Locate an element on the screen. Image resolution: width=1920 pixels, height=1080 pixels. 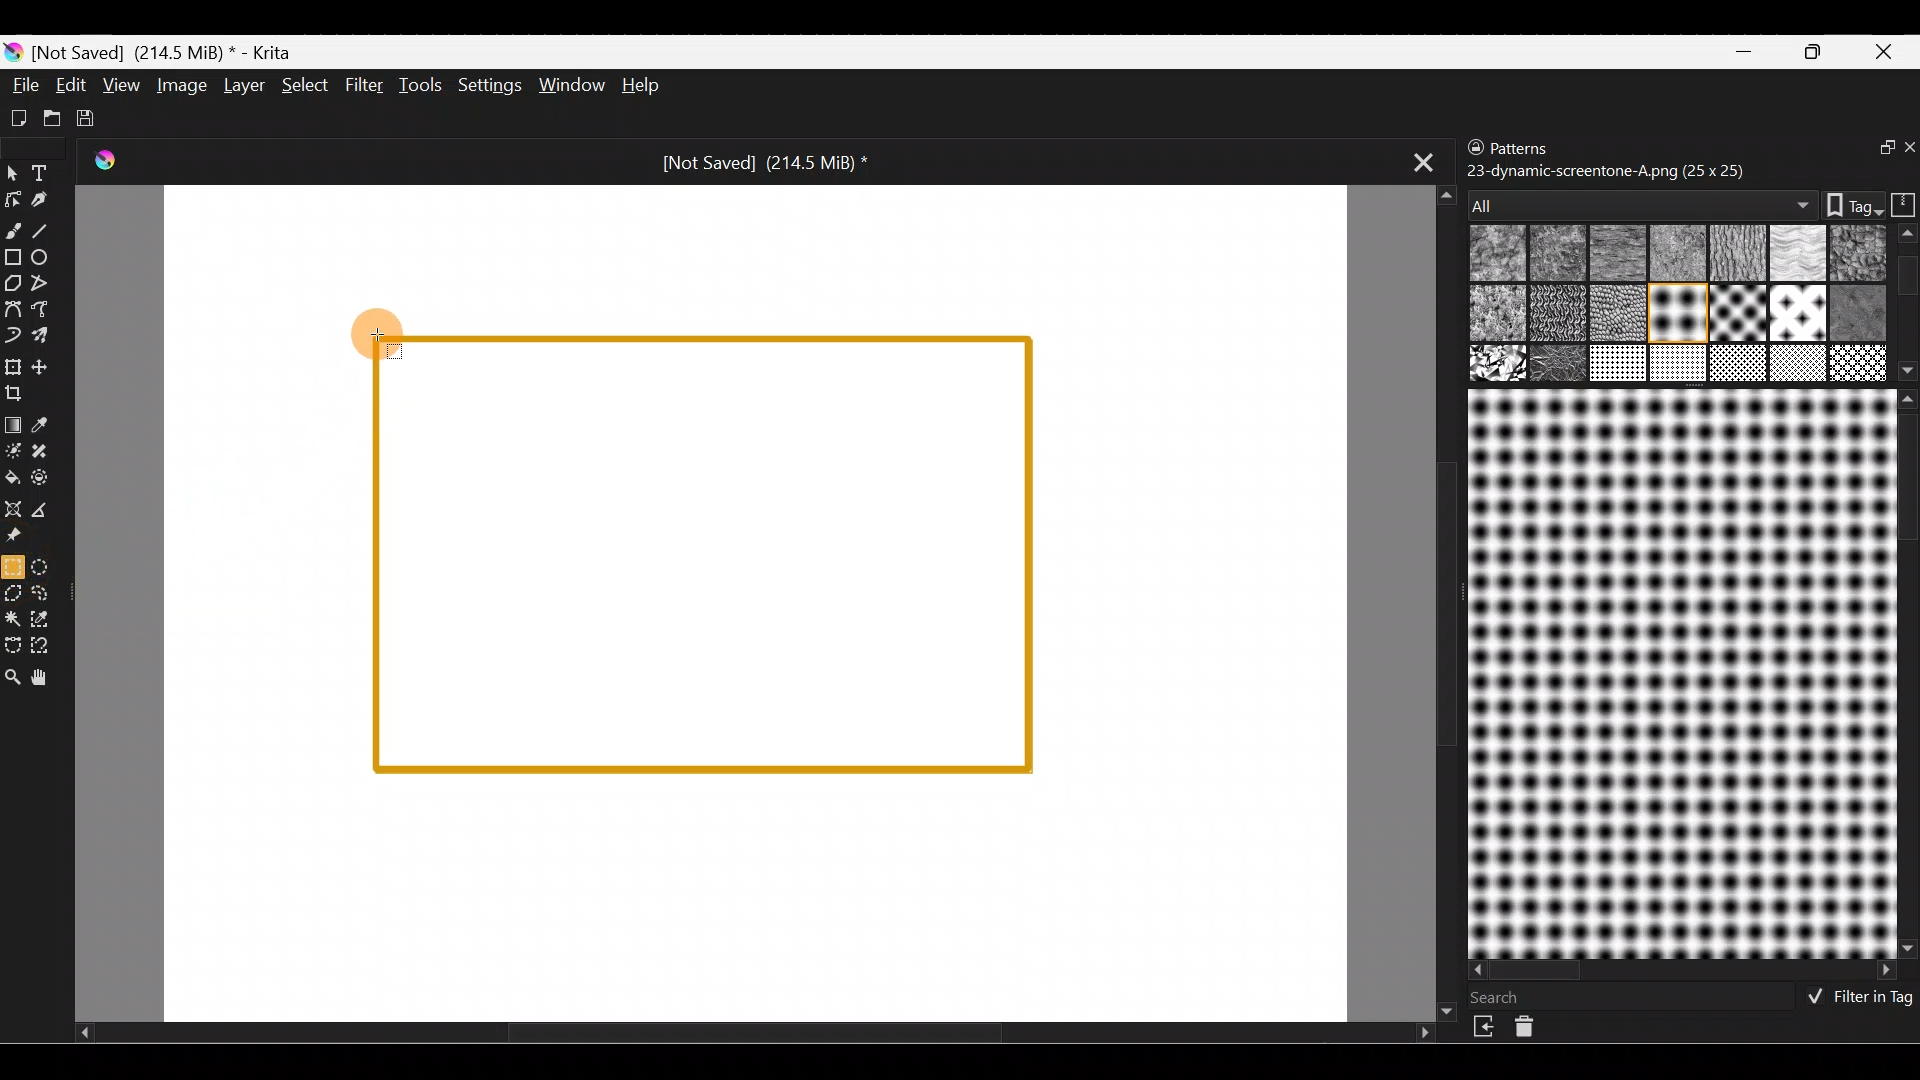
02b Wooftissue.png is located at coordinates (1613, 254).